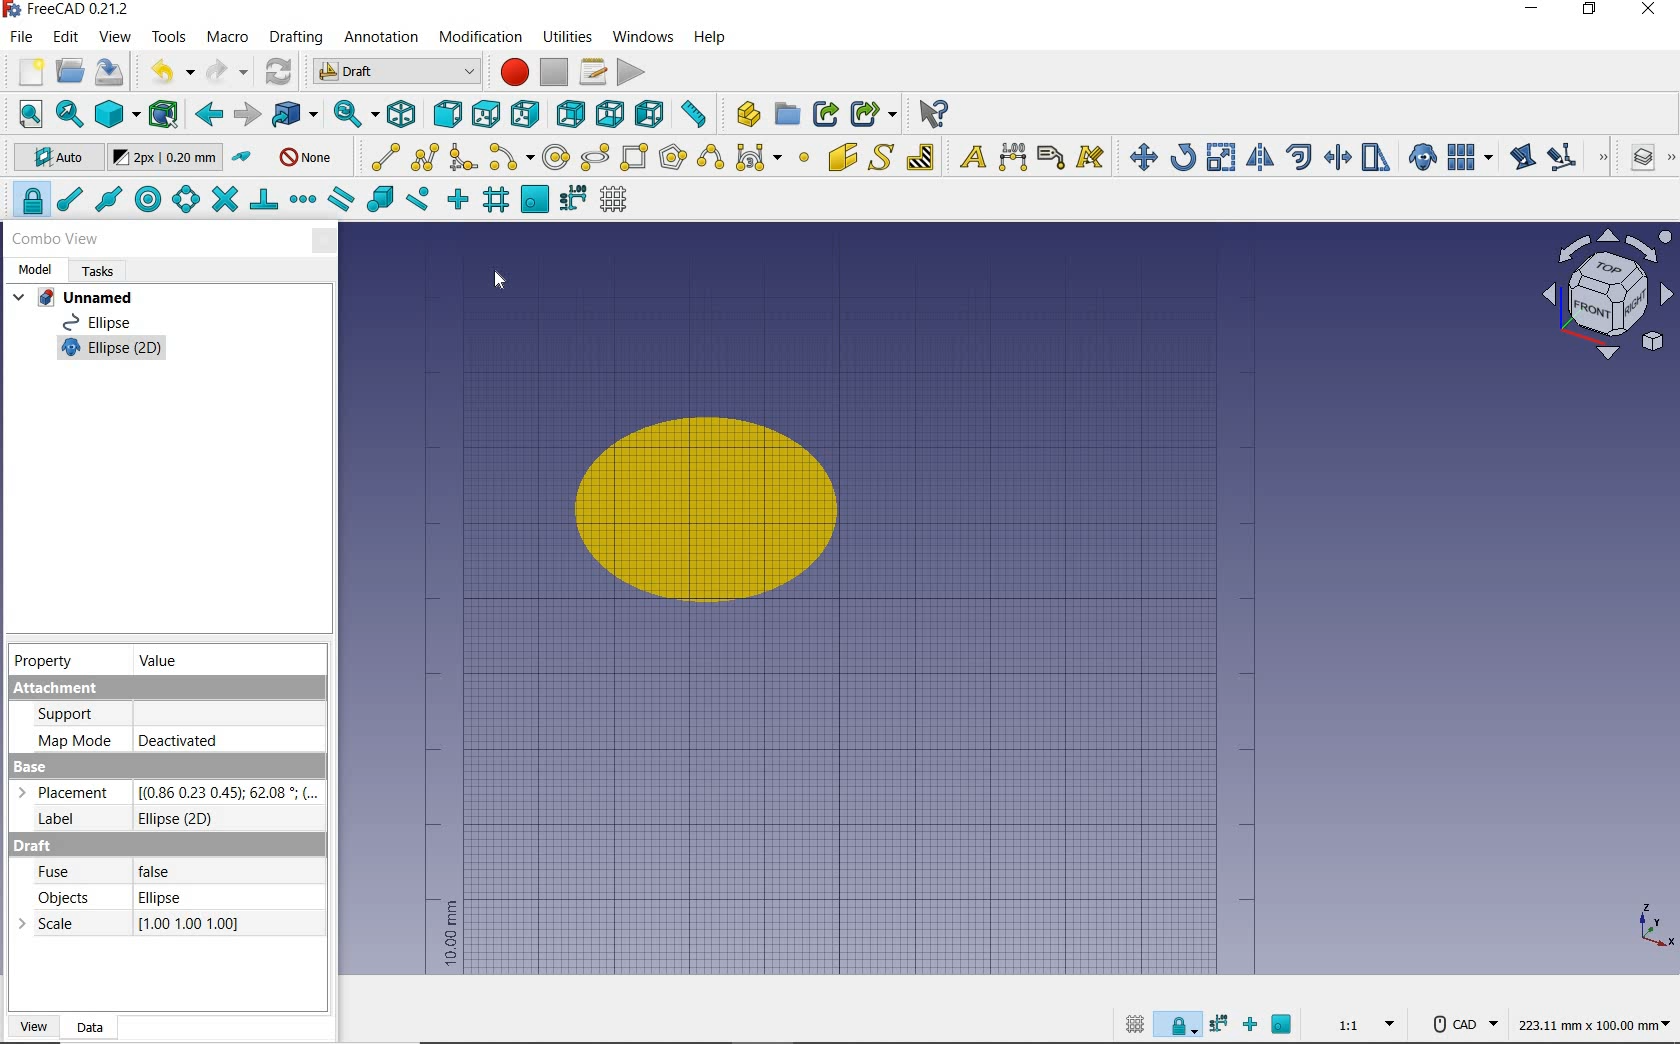 The image size is (1680, 1044). What do you see at coordinates (168, 797) in the screenshot?
I see `base` at bounding box center [168, 797].